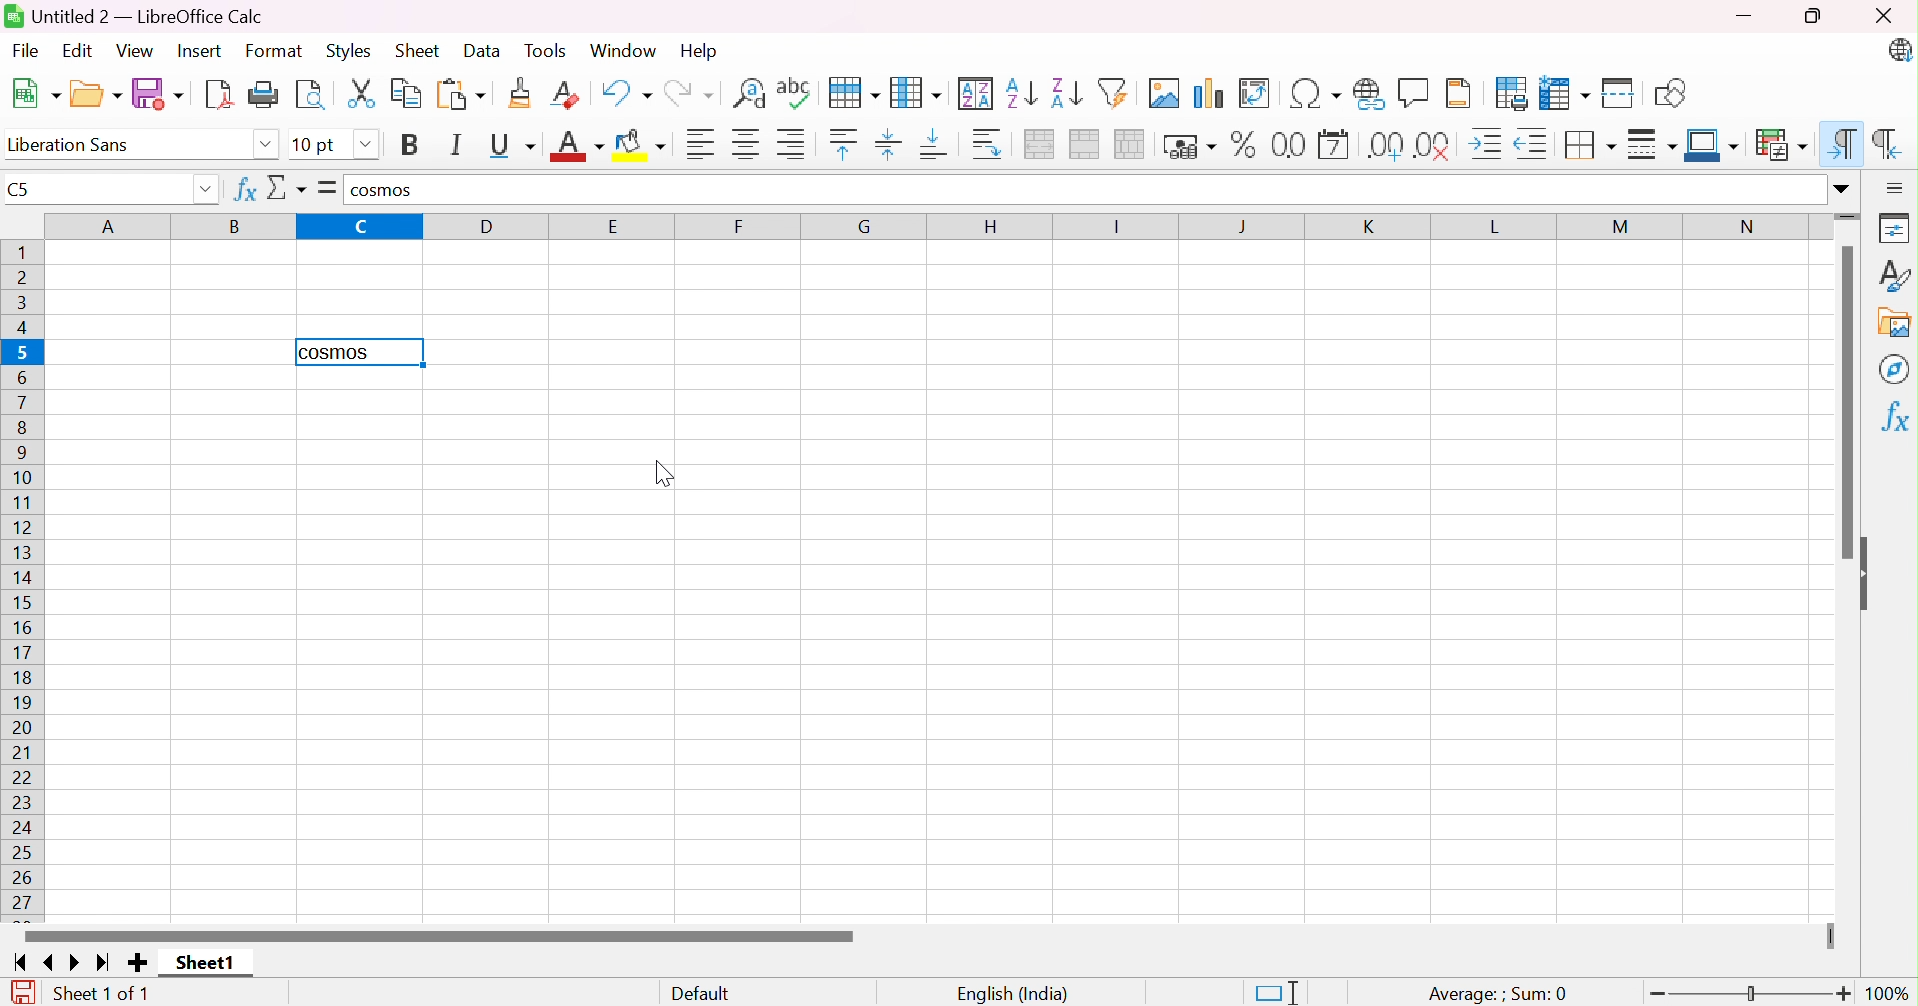  Describe the element at coordinates (109, 960) in the screenshot. I see `Scroll to last page` at that location.